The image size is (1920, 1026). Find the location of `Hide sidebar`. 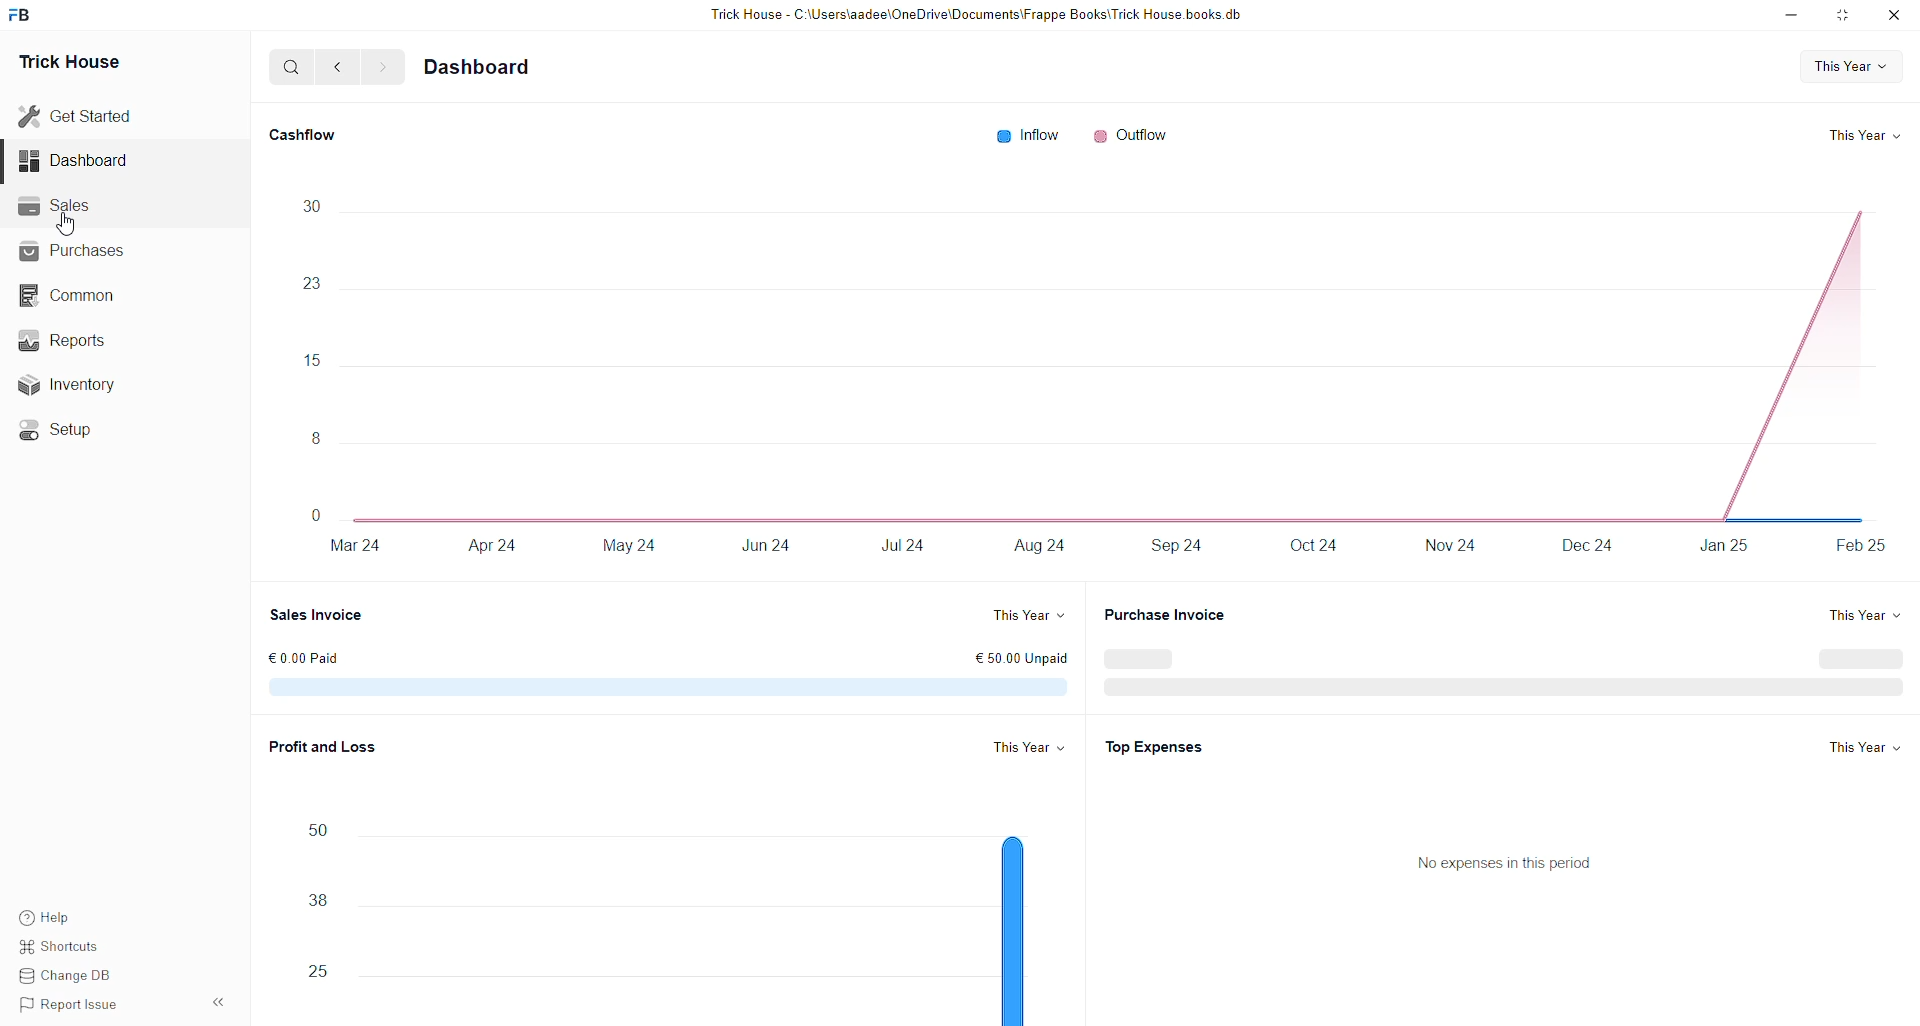

Hide sidebar is located at coordinates (218, 1002).